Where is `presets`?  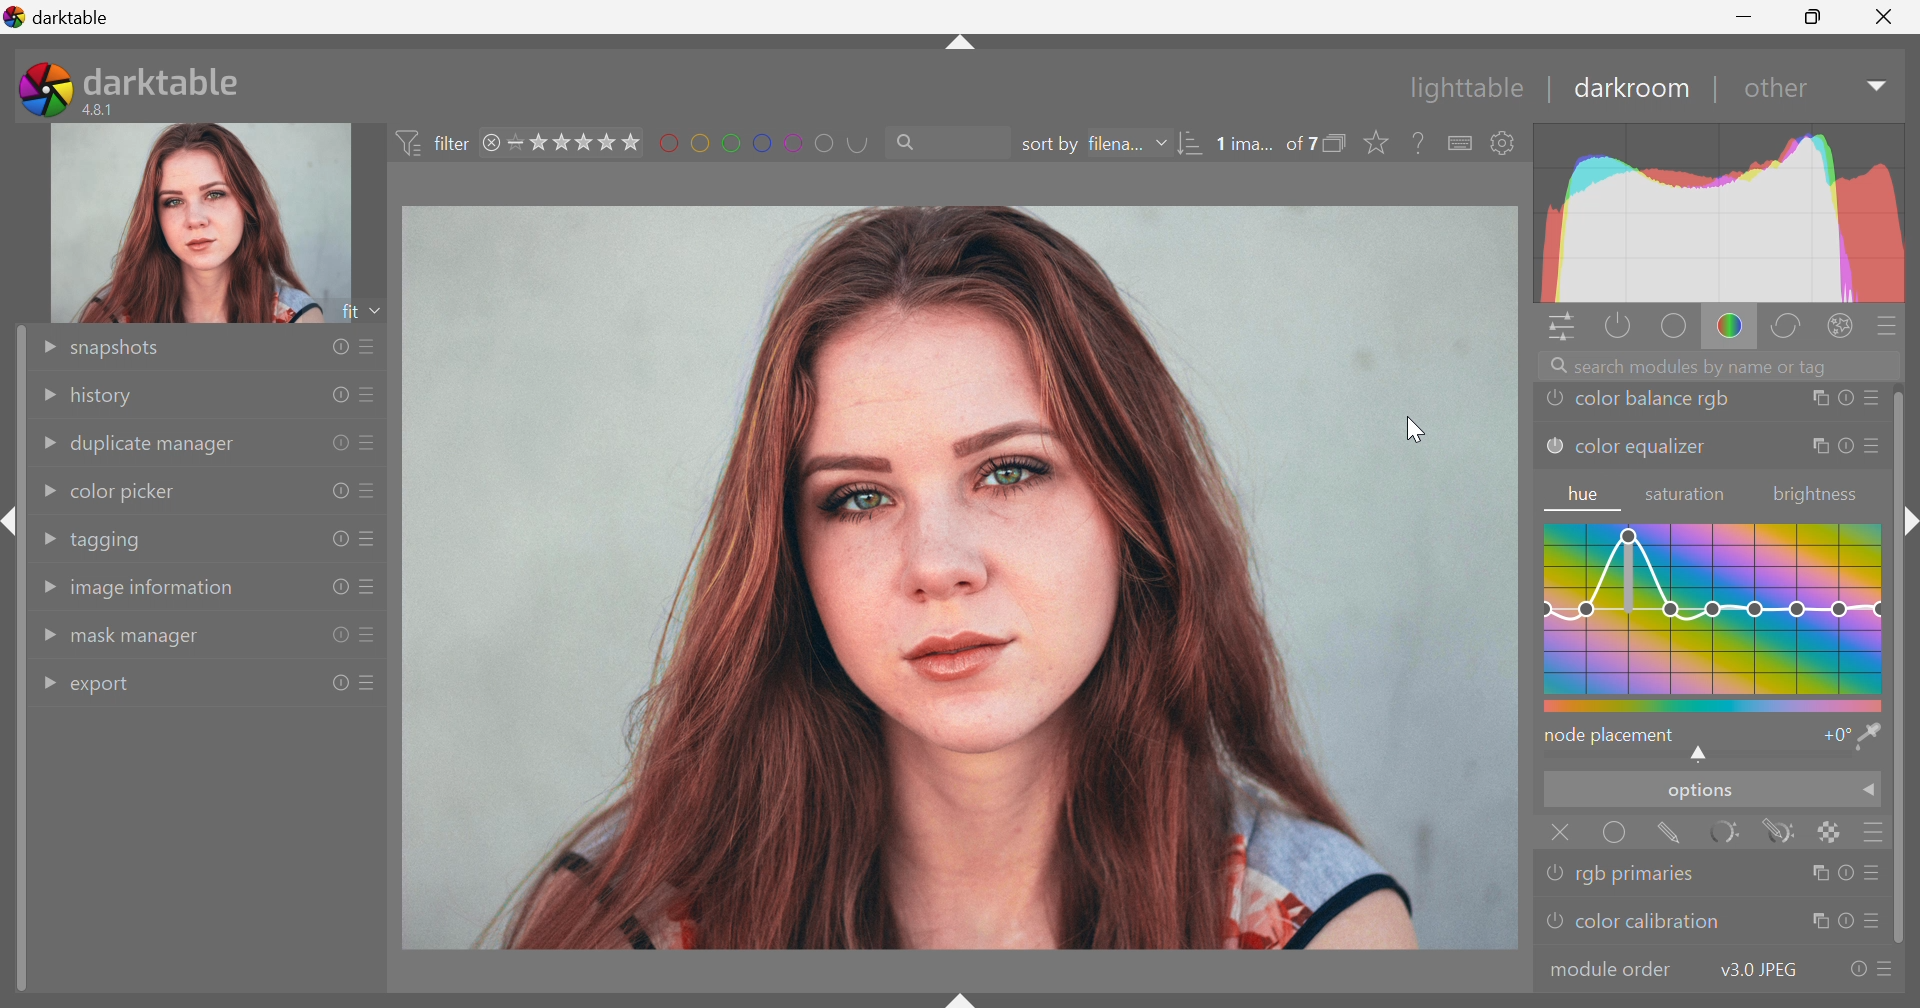
presets is located at coordinates (1889, 325).